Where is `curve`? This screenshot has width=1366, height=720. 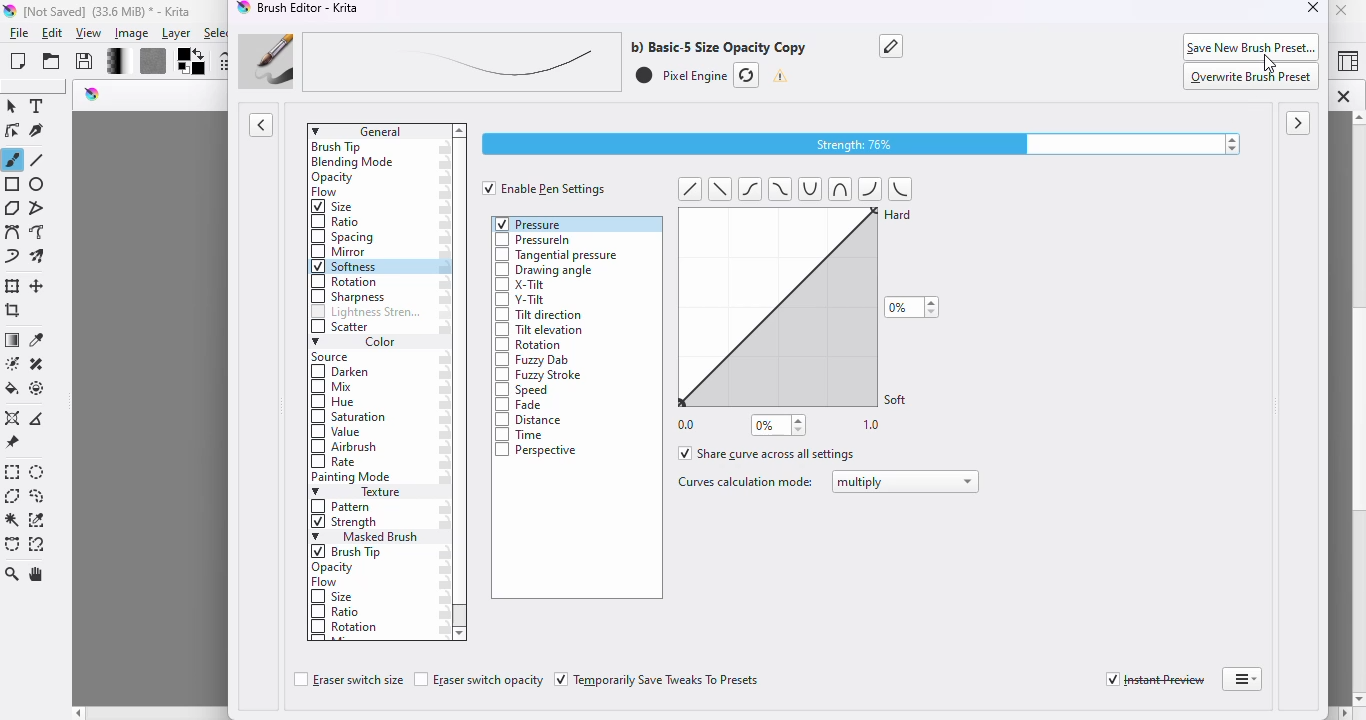
curve is located at coordinates (811, 190).